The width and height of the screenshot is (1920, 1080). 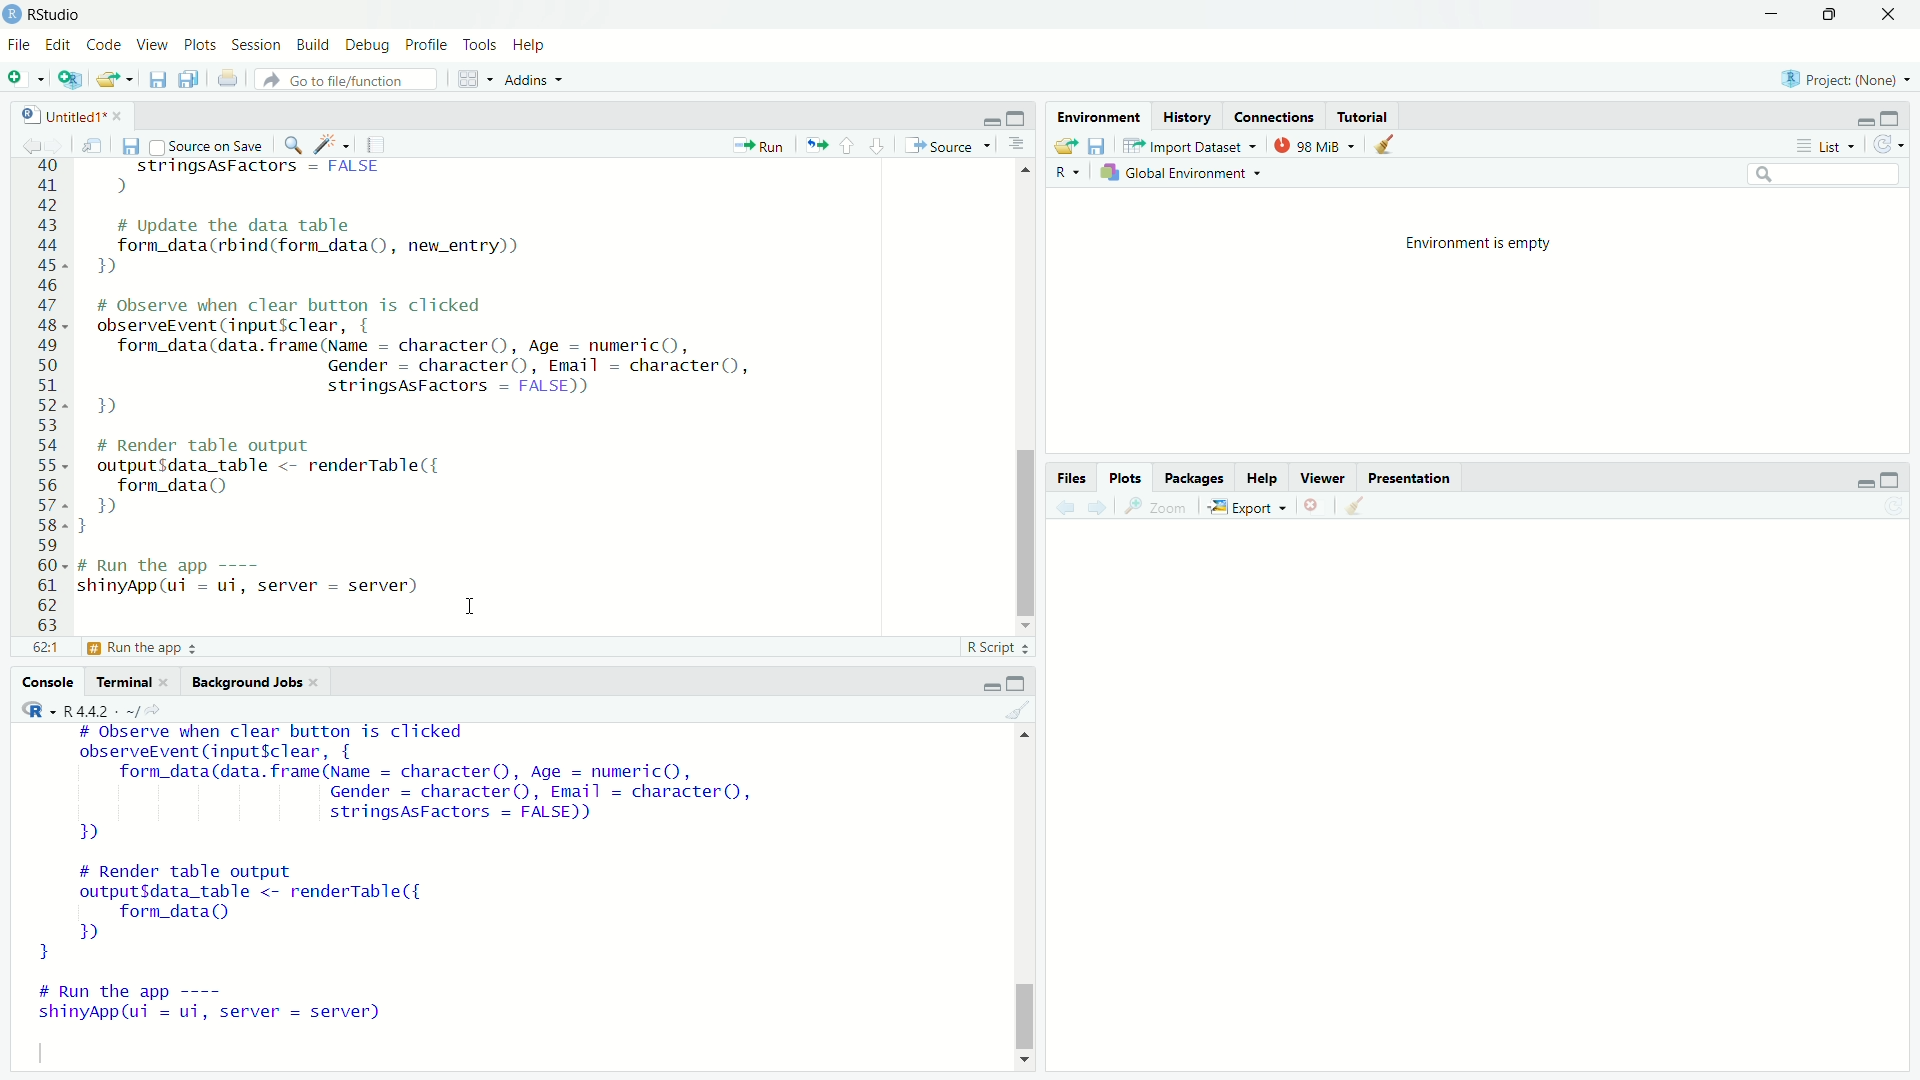 What do you see at coordinates (531, 44) in the screenshot?
I see `Help` at bounding box center [531, 44].